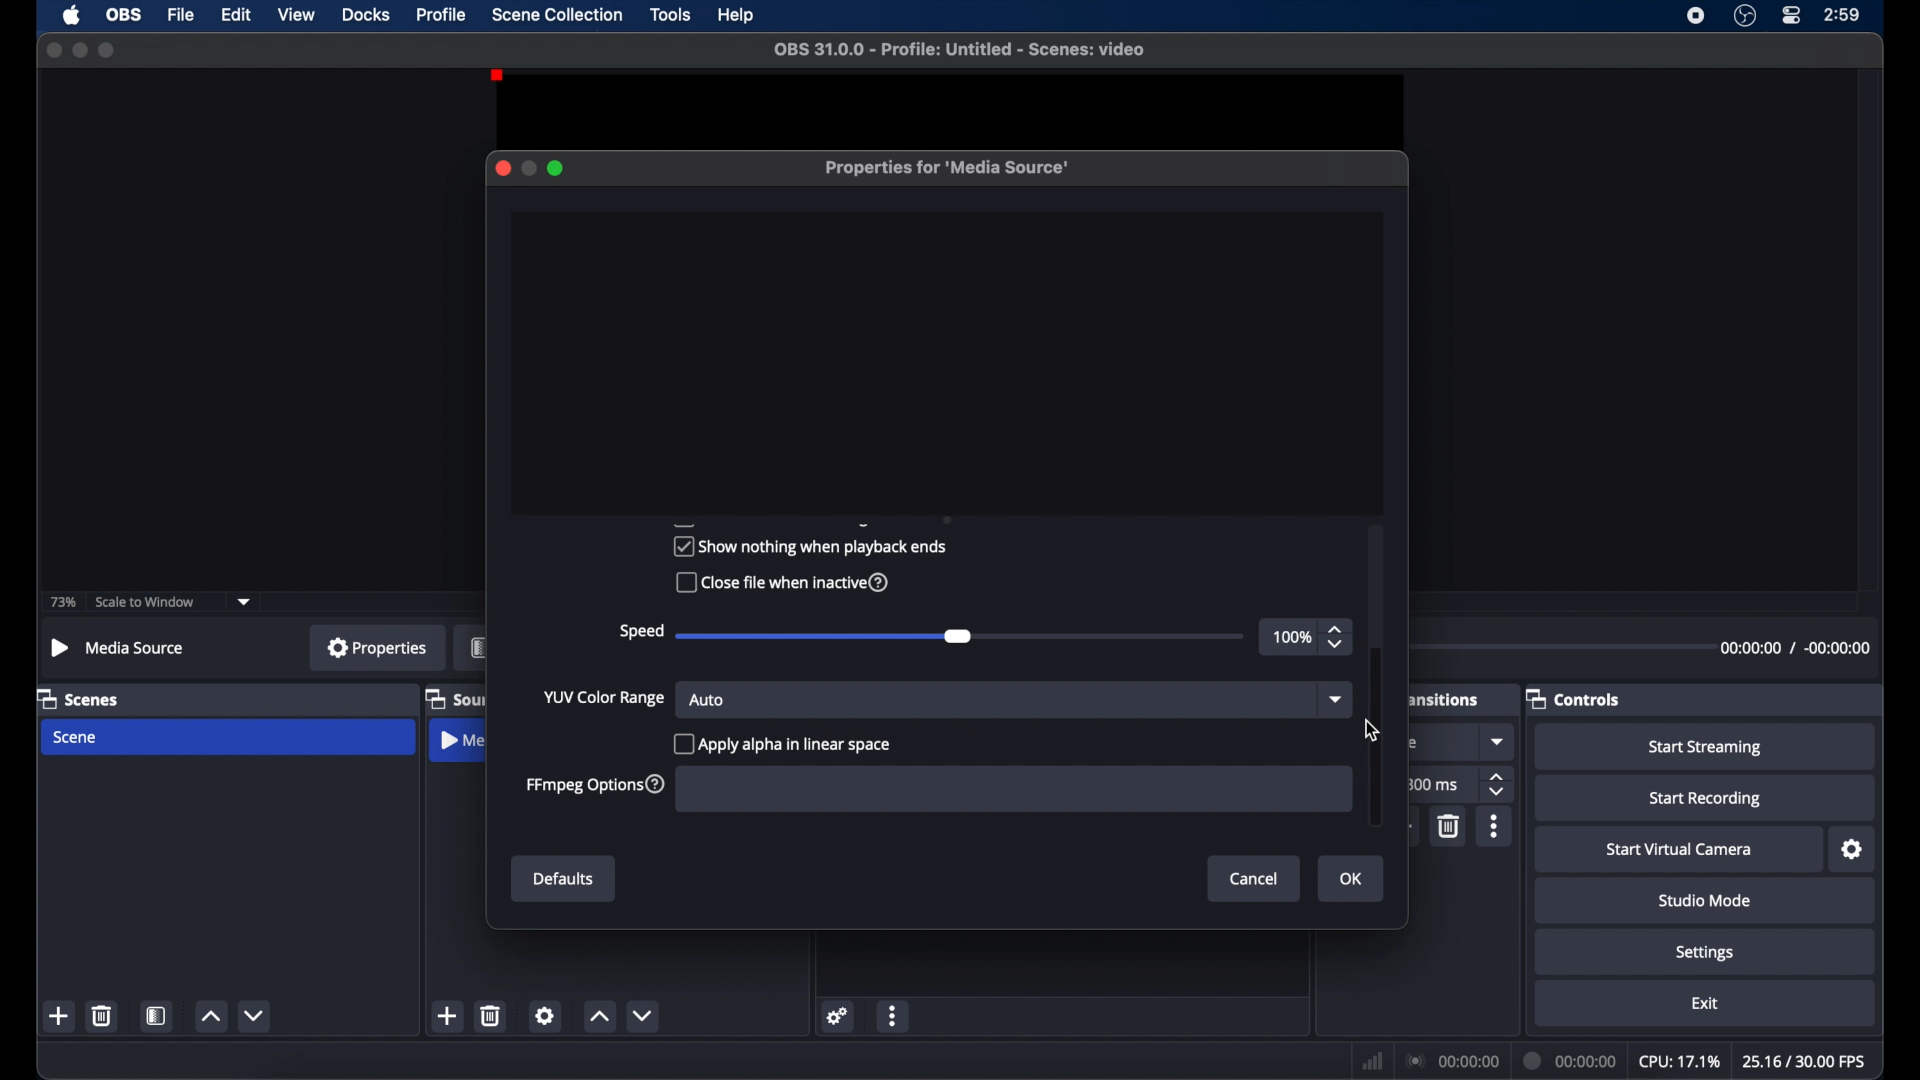  I want to click on ok, so click(1352, 879).